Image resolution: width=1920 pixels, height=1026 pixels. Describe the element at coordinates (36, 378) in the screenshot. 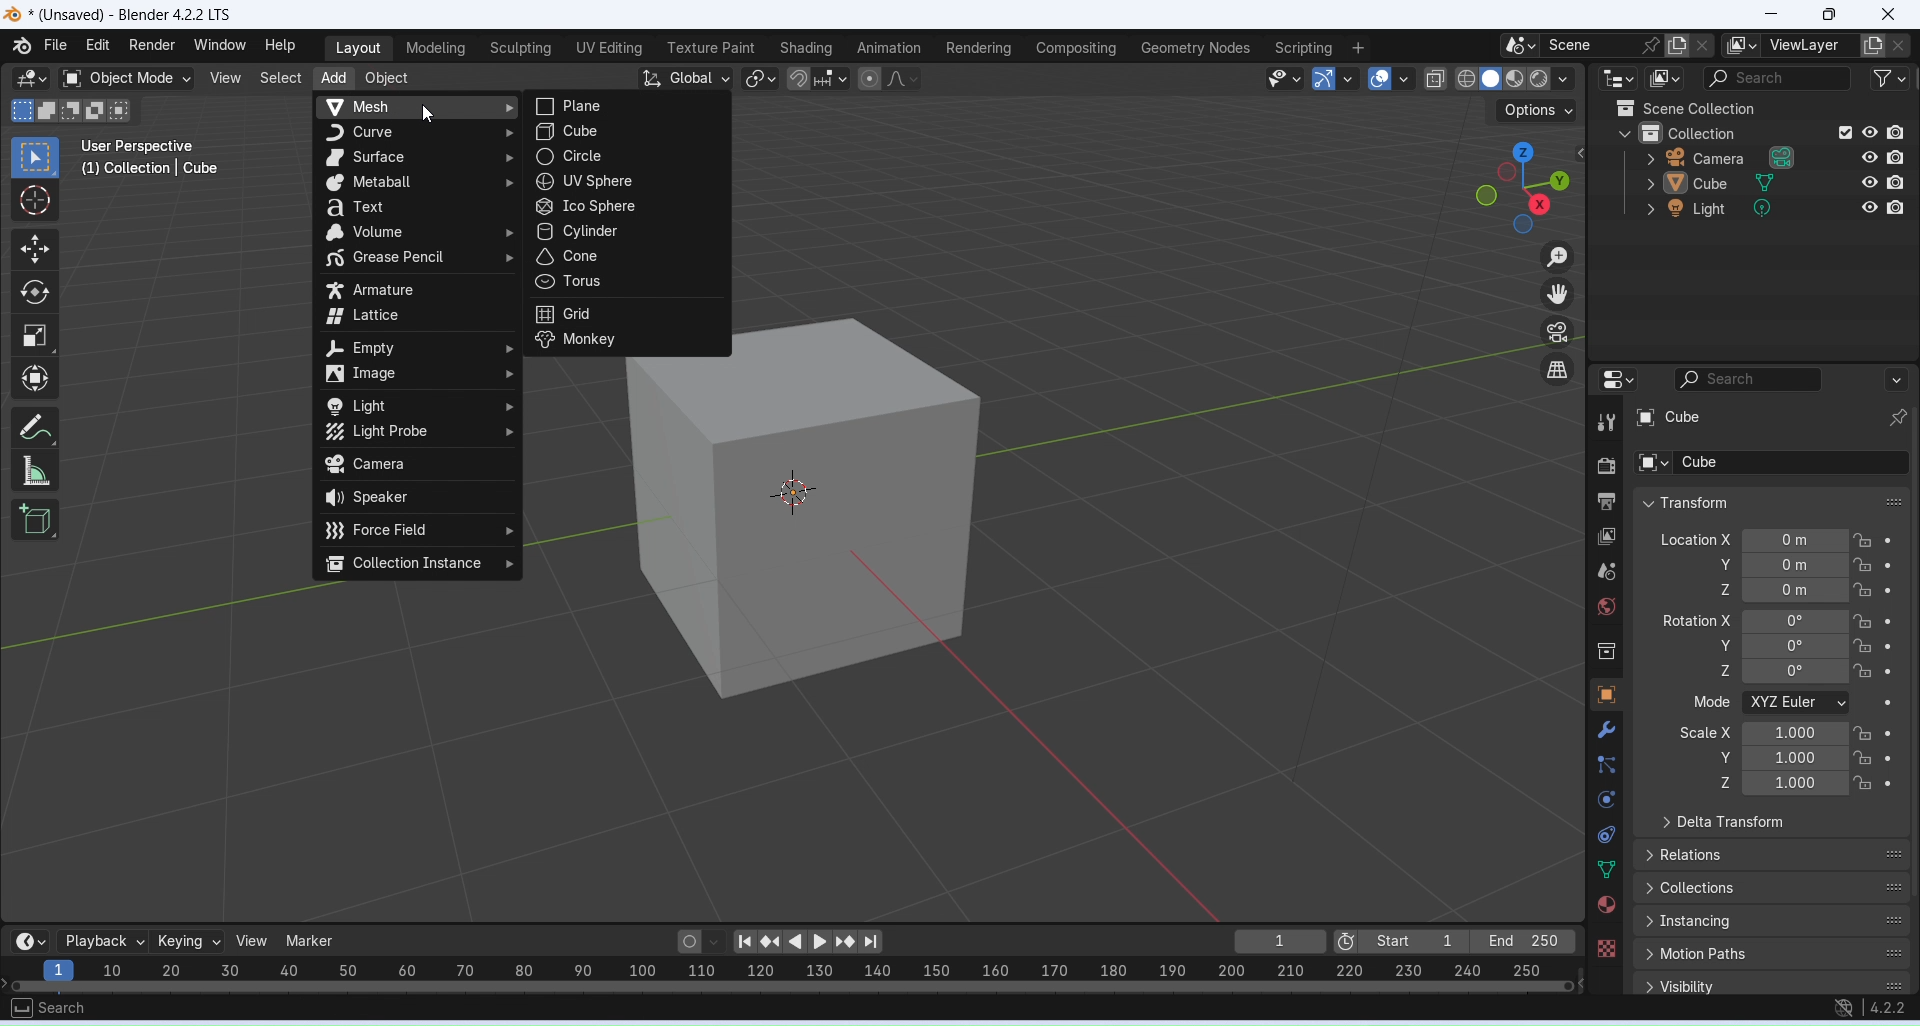

I see `Transform` at that location.